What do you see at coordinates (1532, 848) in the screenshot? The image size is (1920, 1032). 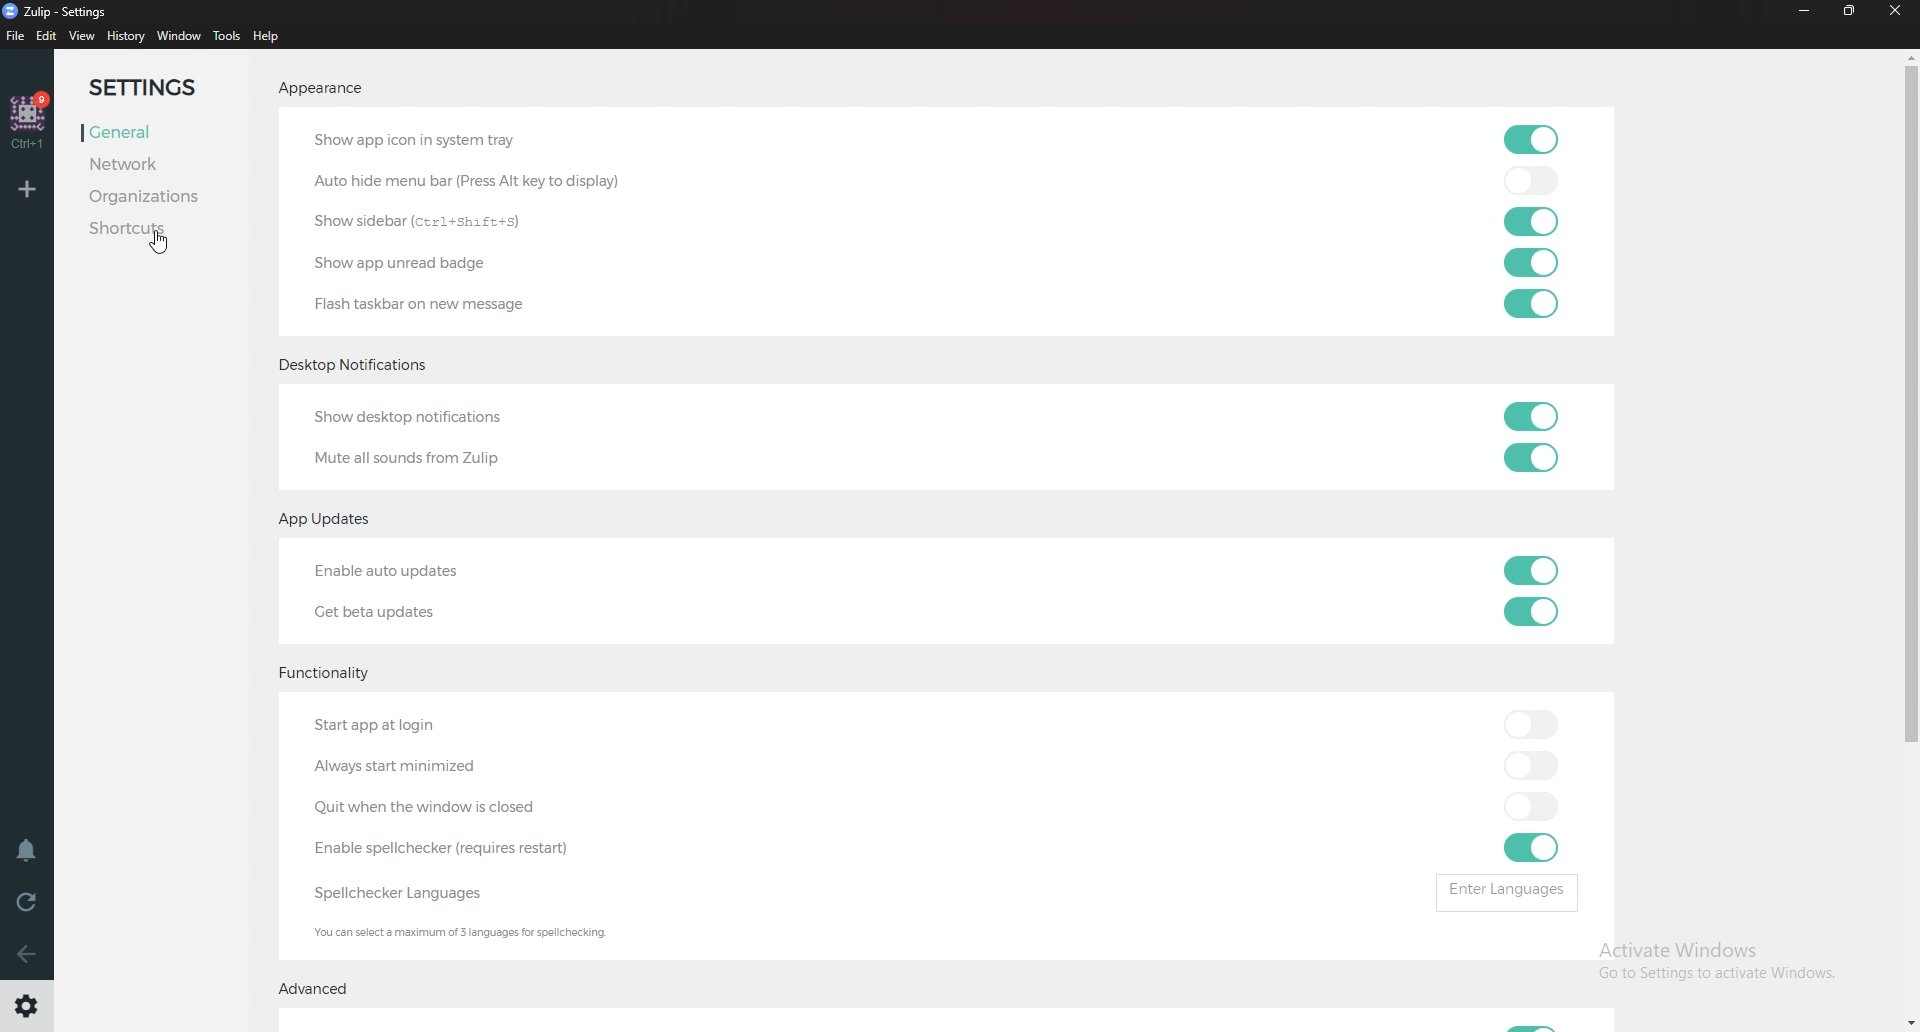 I see `toggle` at bounding box center [1532, 848].